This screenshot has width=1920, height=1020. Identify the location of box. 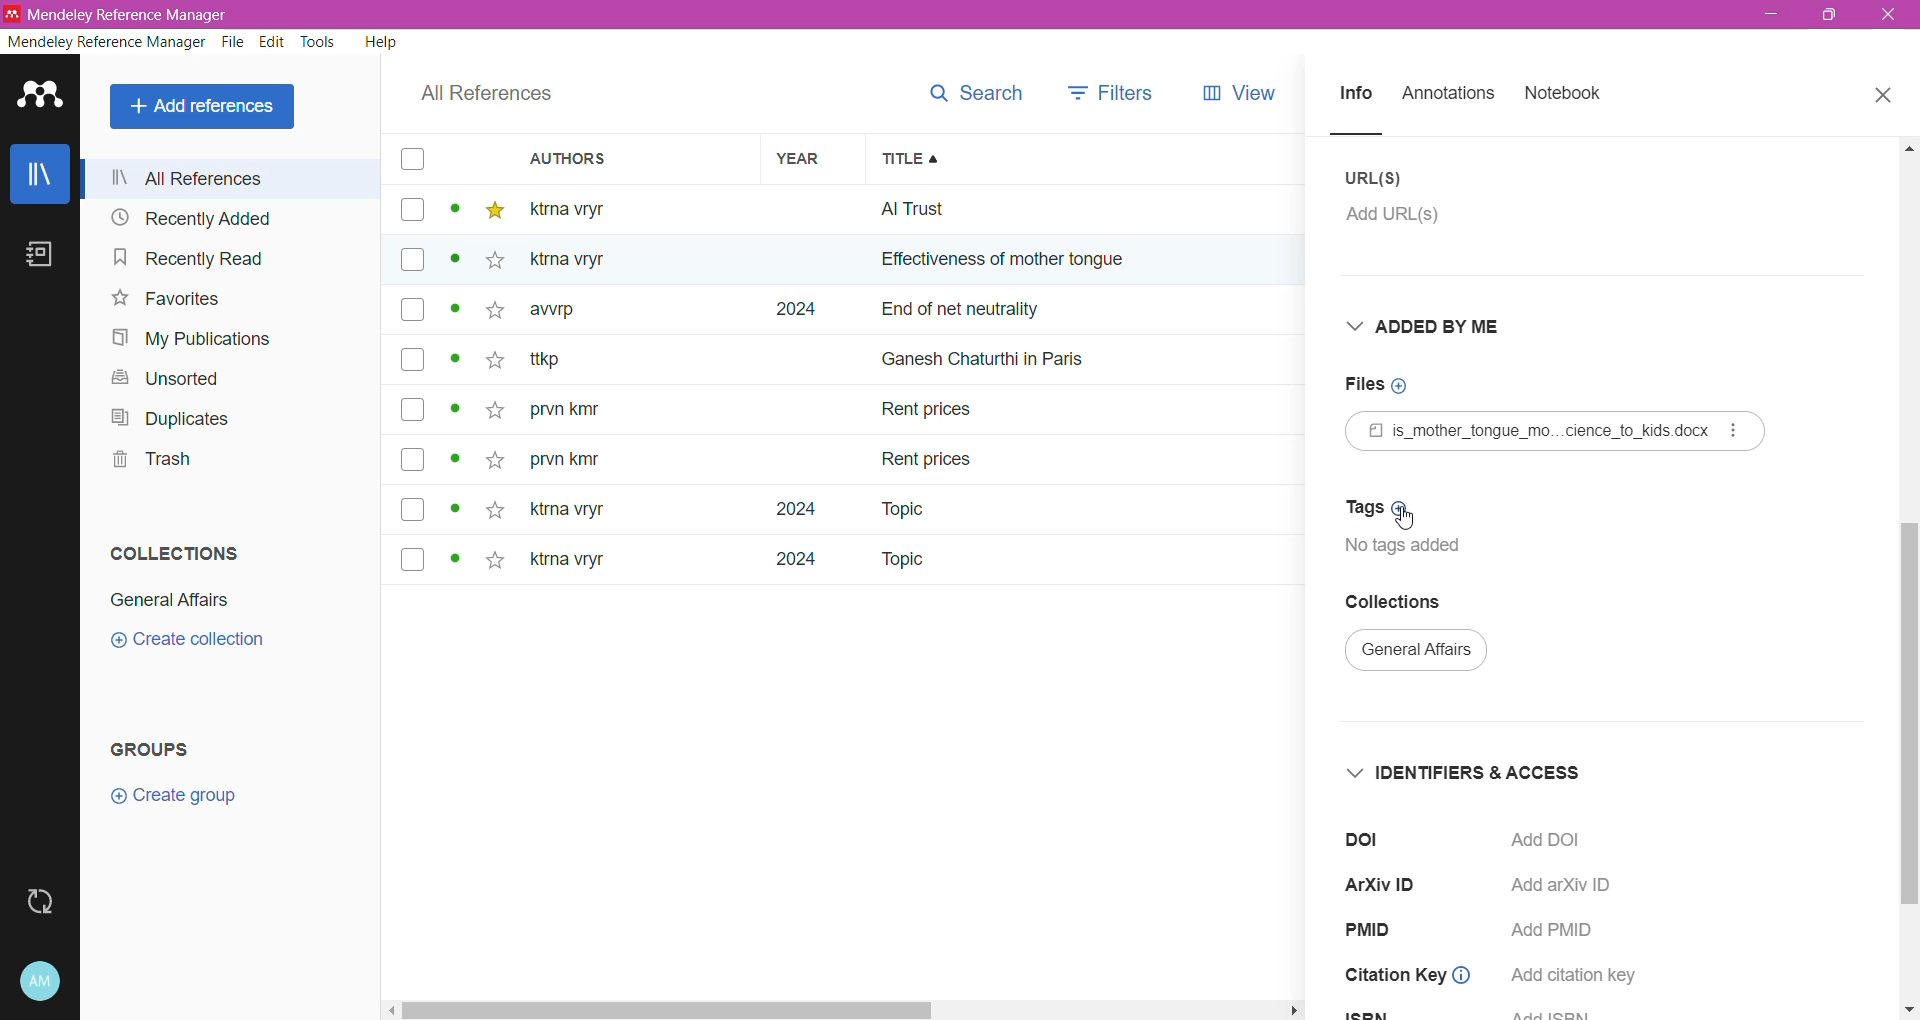
(419, 509).